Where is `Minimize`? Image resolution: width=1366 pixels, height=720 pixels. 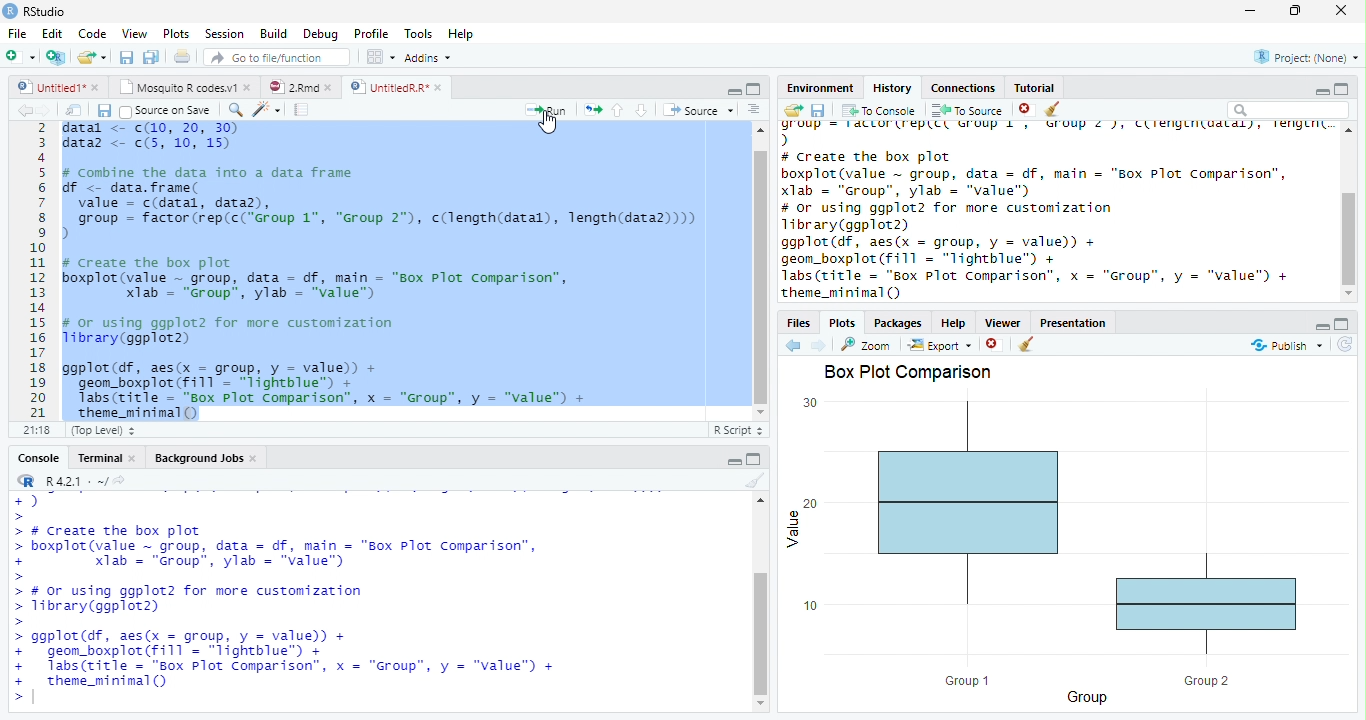
Minimize is located at coordinates (733, 462).